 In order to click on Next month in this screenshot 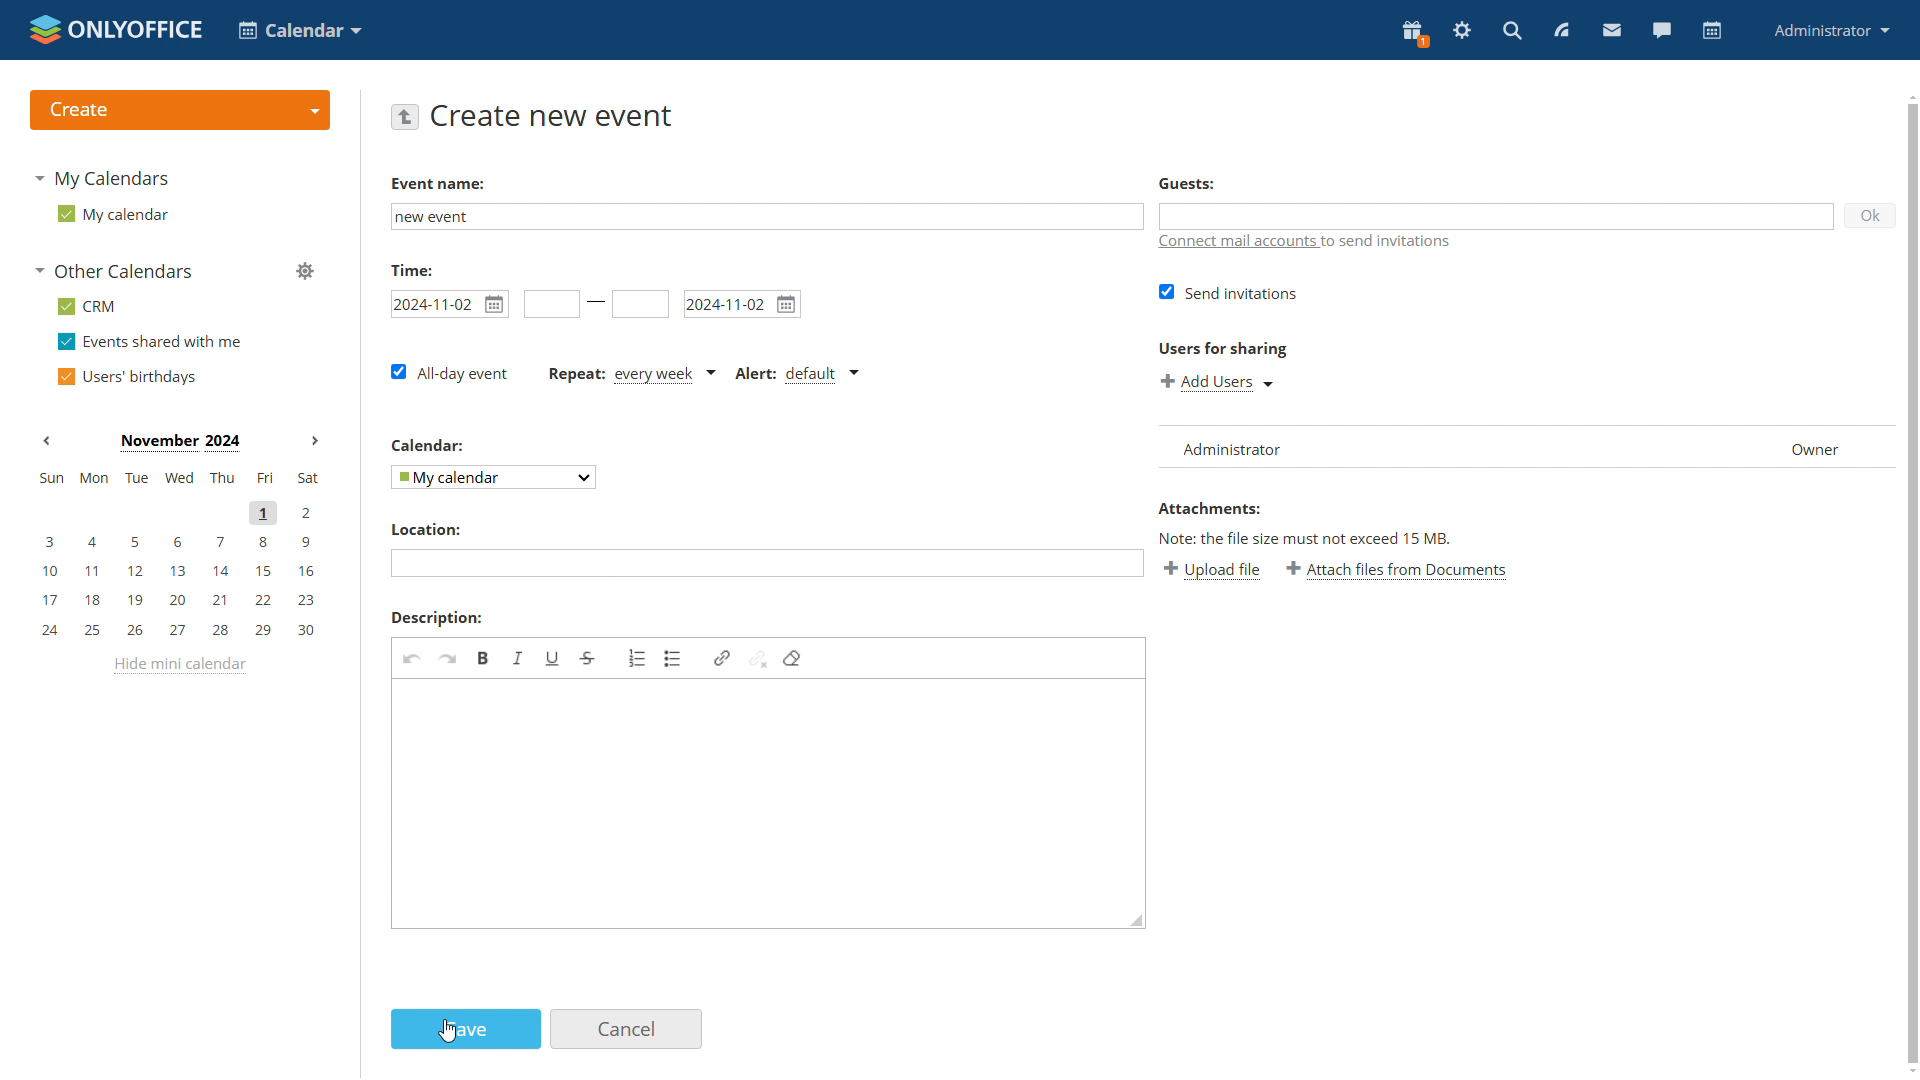, I will do `click(314, 440)`.